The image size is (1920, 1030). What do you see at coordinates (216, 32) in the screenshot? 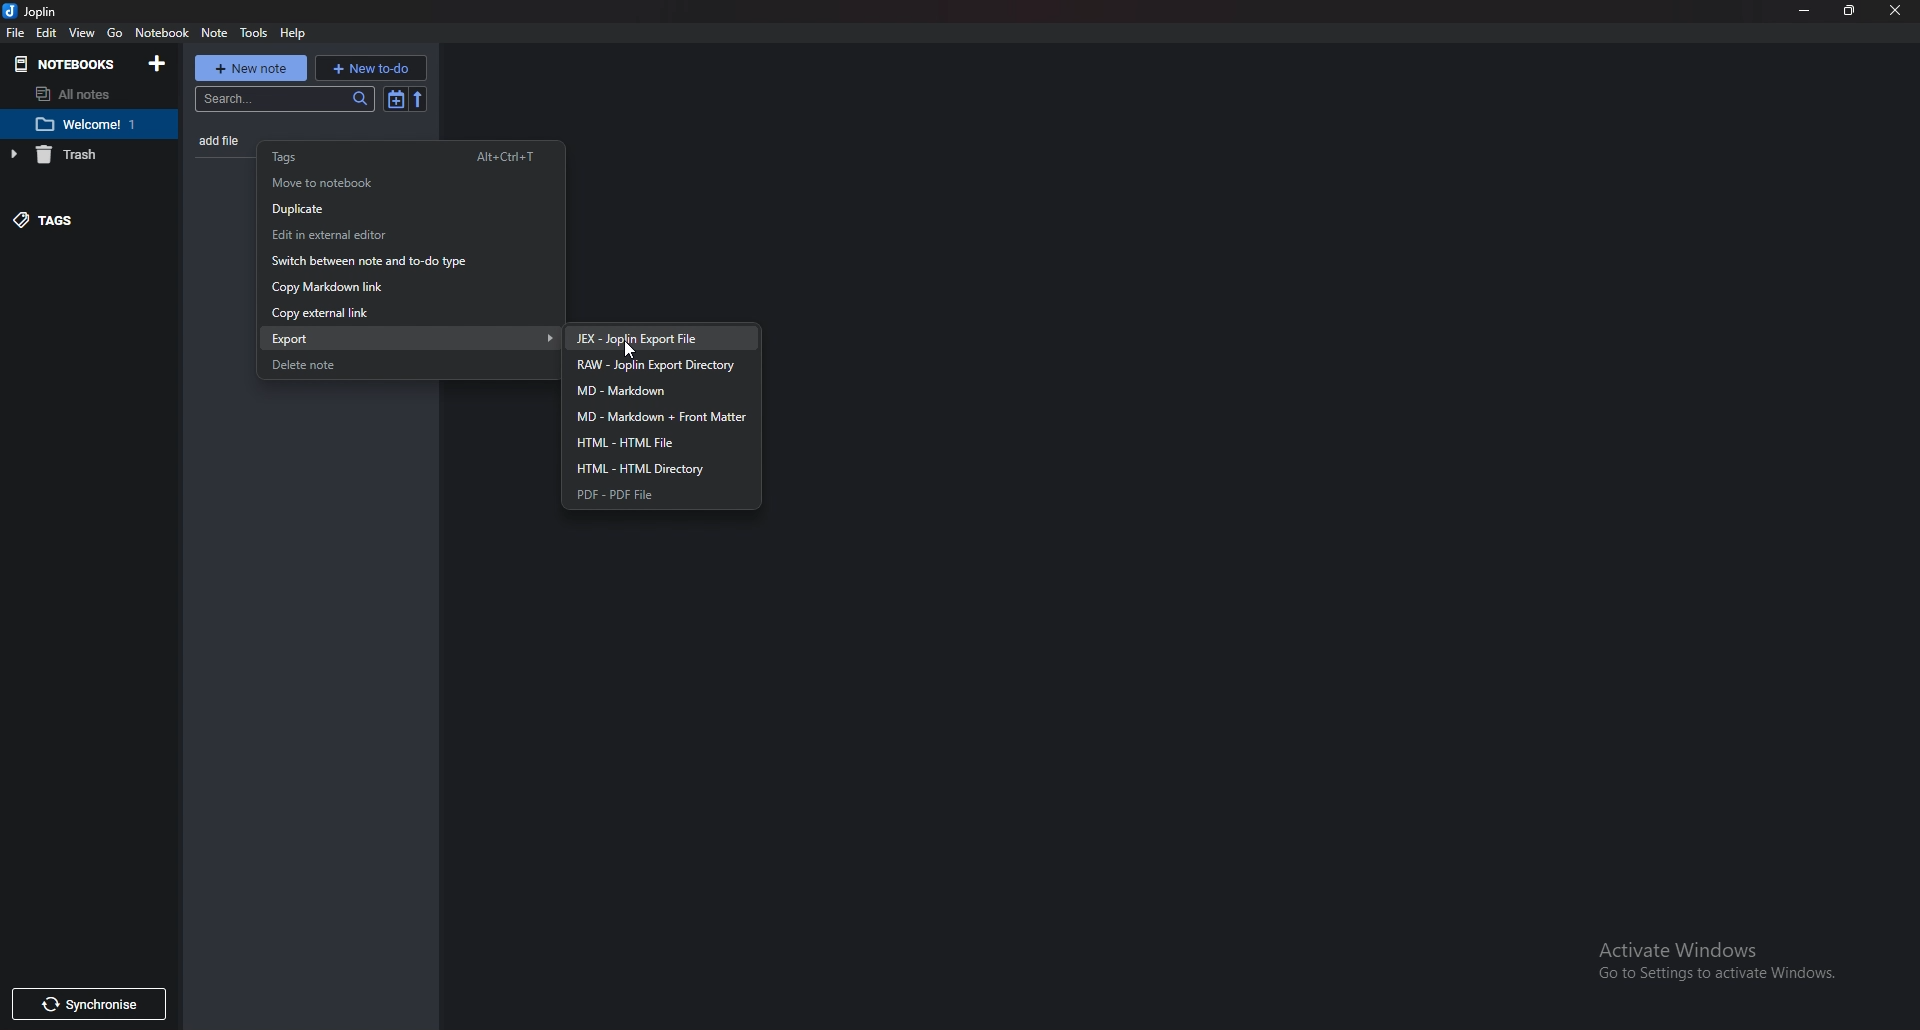
I see `note` at bounding box center [216, 32].